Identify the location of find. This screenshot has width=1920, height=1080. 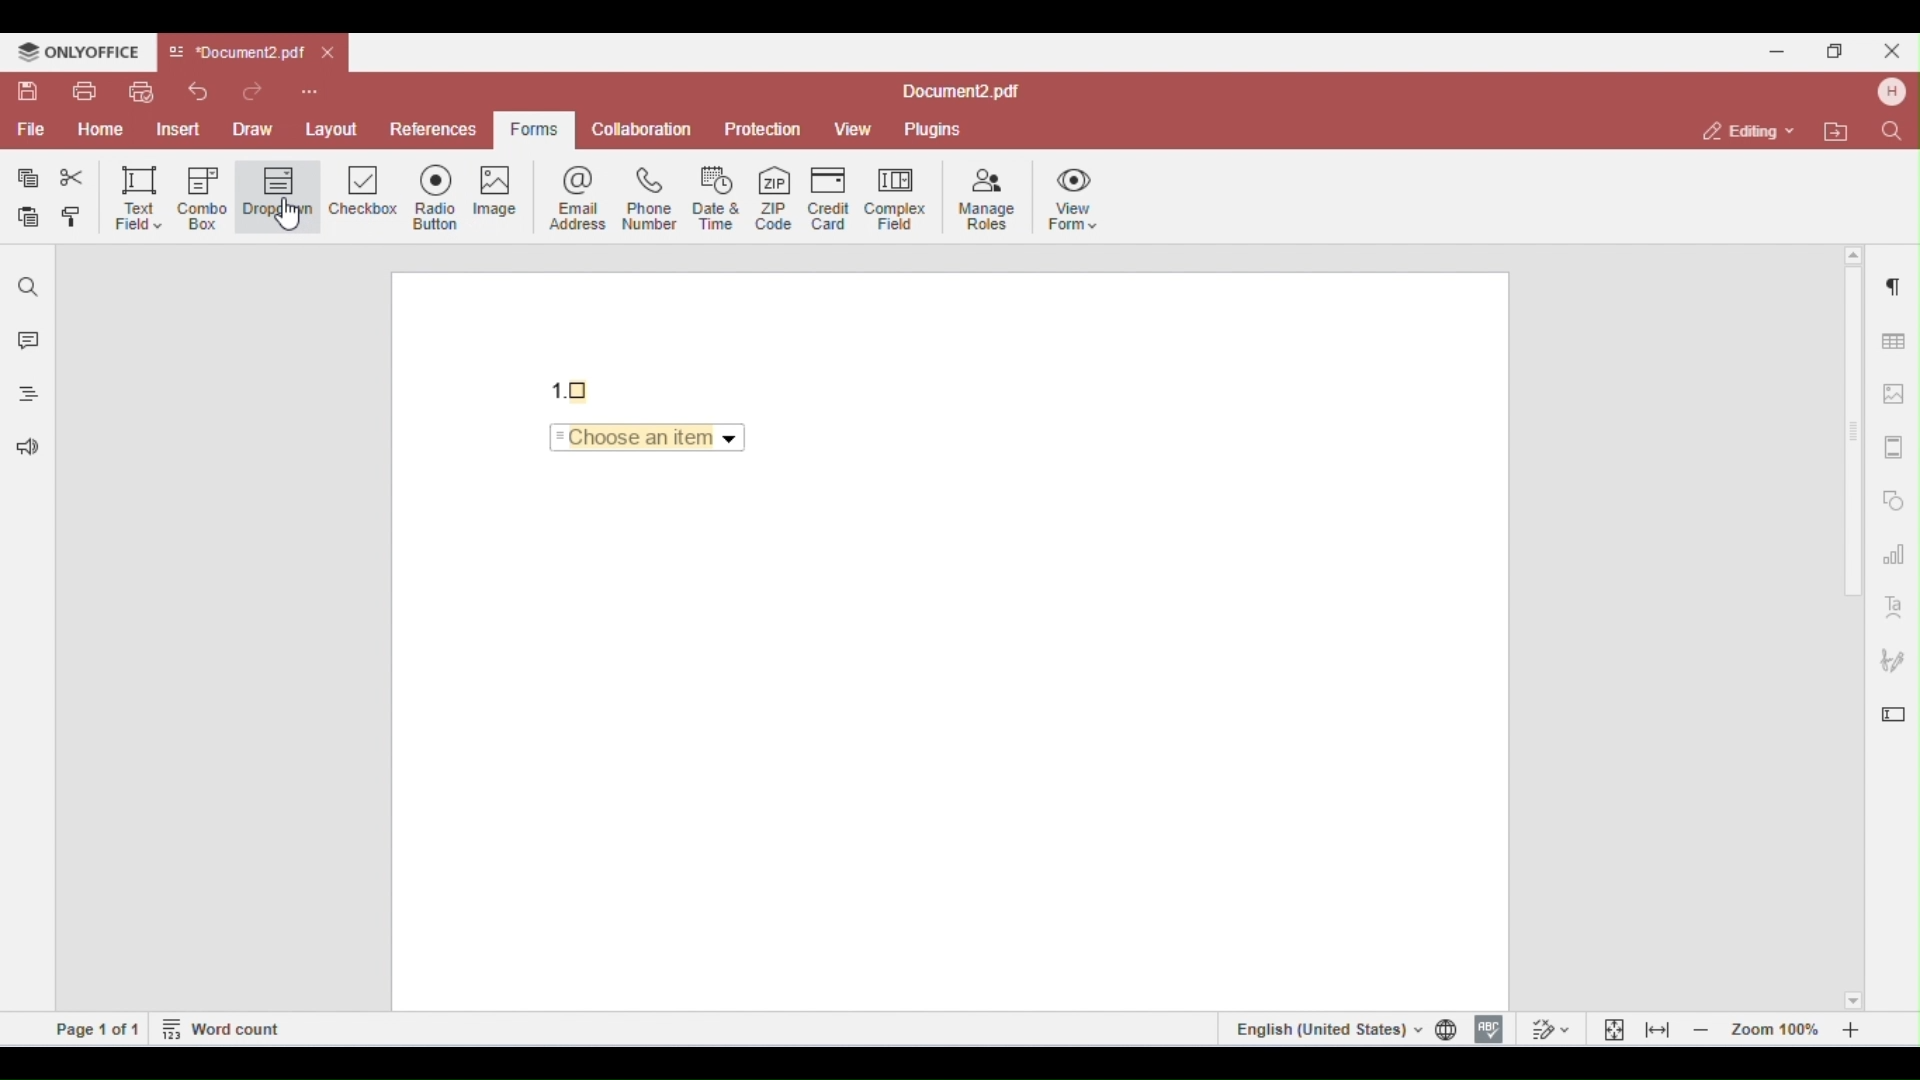
(1890, 130).